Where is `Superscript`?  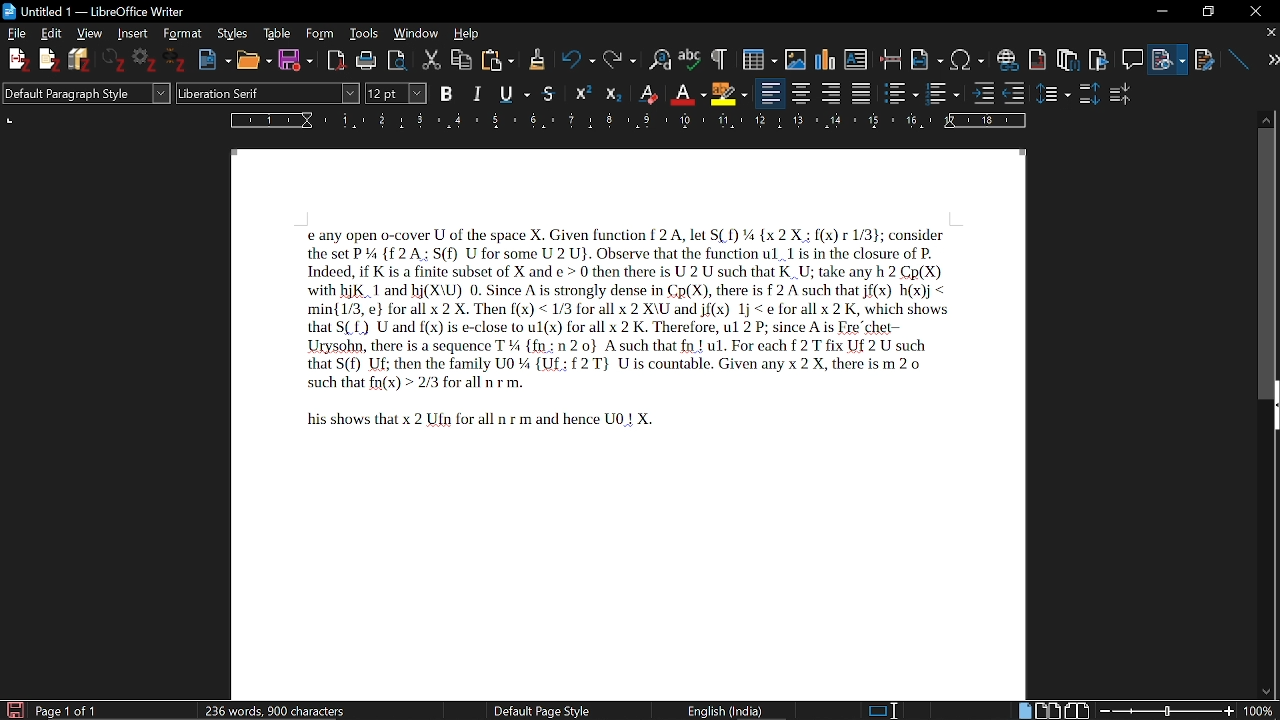 Superscript is located at coordinates (647, 93).